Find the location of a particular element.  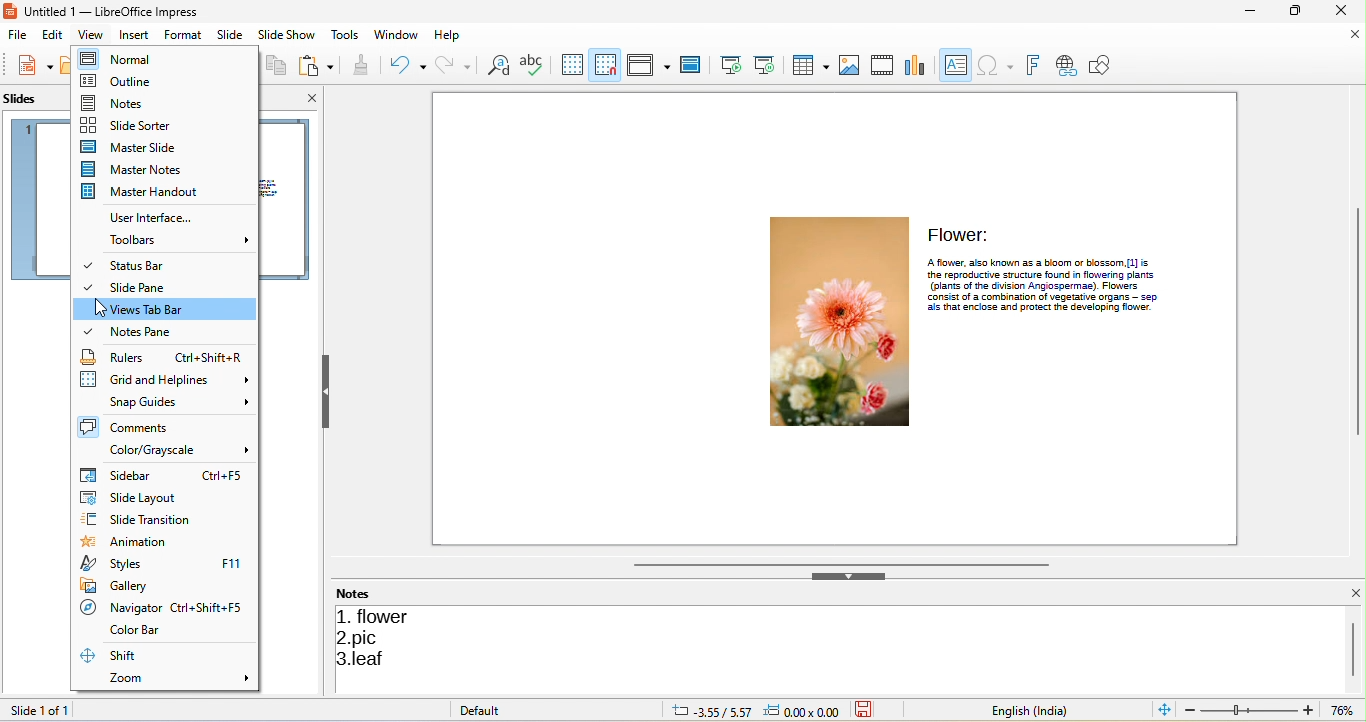

snap guides is located at coordinates (179, 401).